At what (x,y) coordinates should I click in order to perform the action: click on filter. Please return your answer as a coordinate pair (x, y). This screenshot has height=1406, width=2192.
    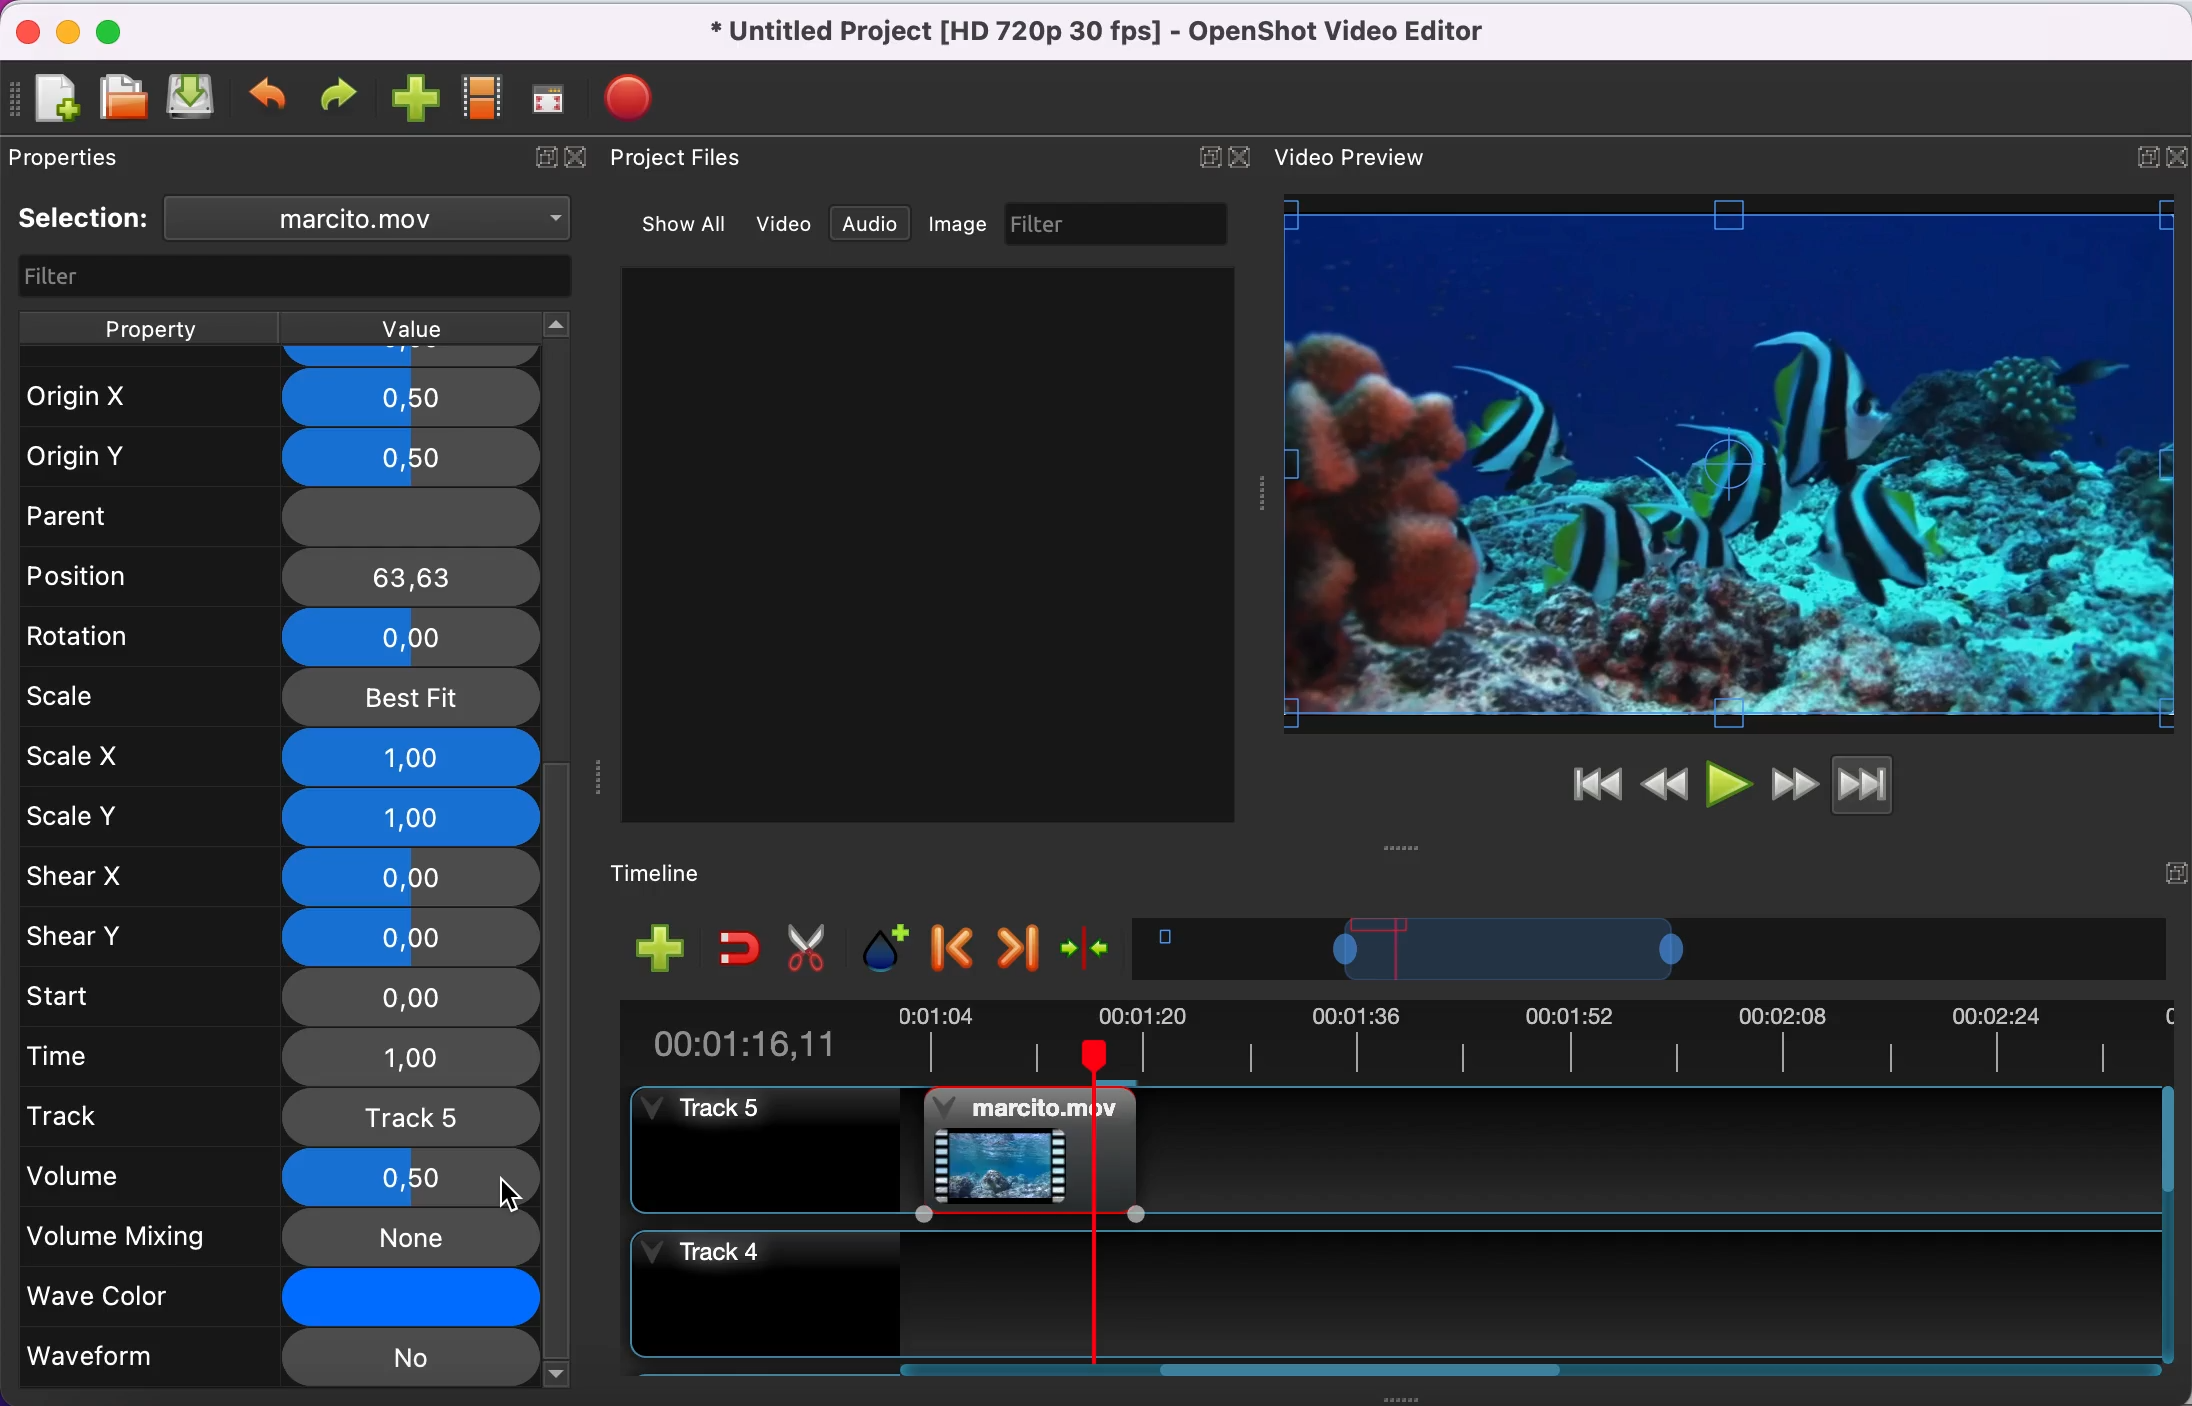
    Looking at the image, I should click on (286, 275).